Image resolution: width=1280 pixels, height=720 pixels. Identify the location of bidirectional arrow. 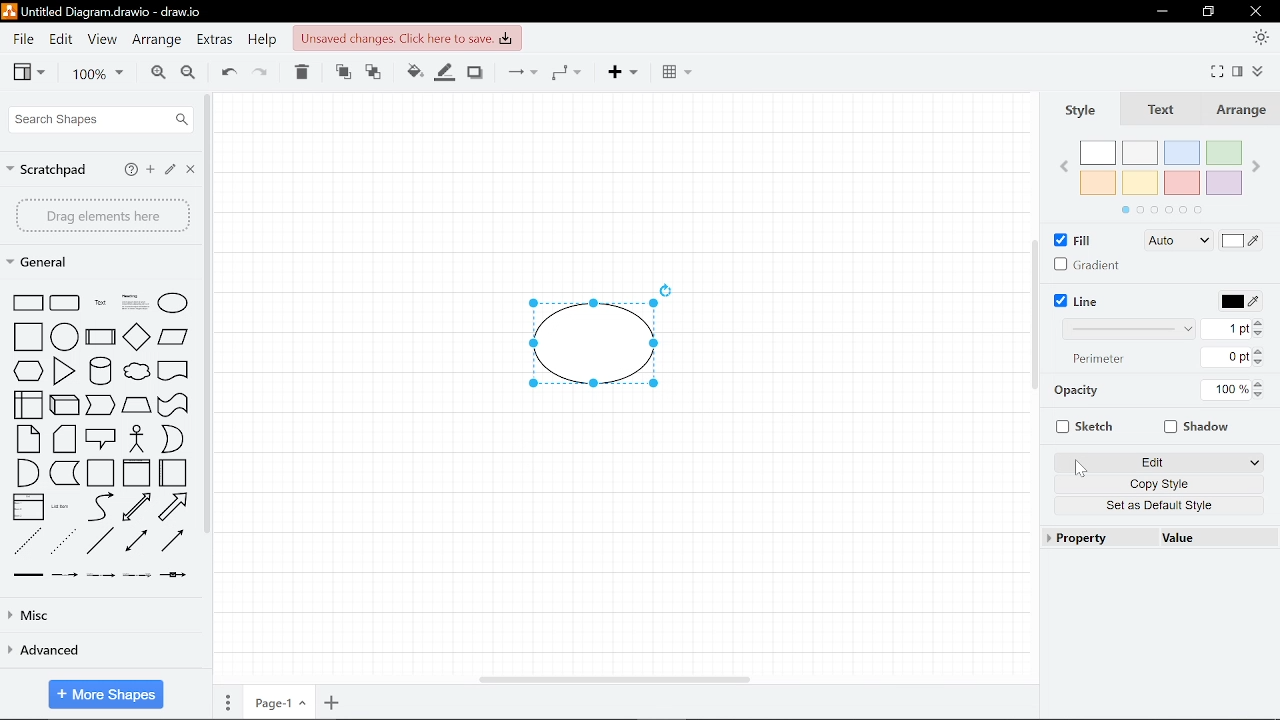
(135, 508).